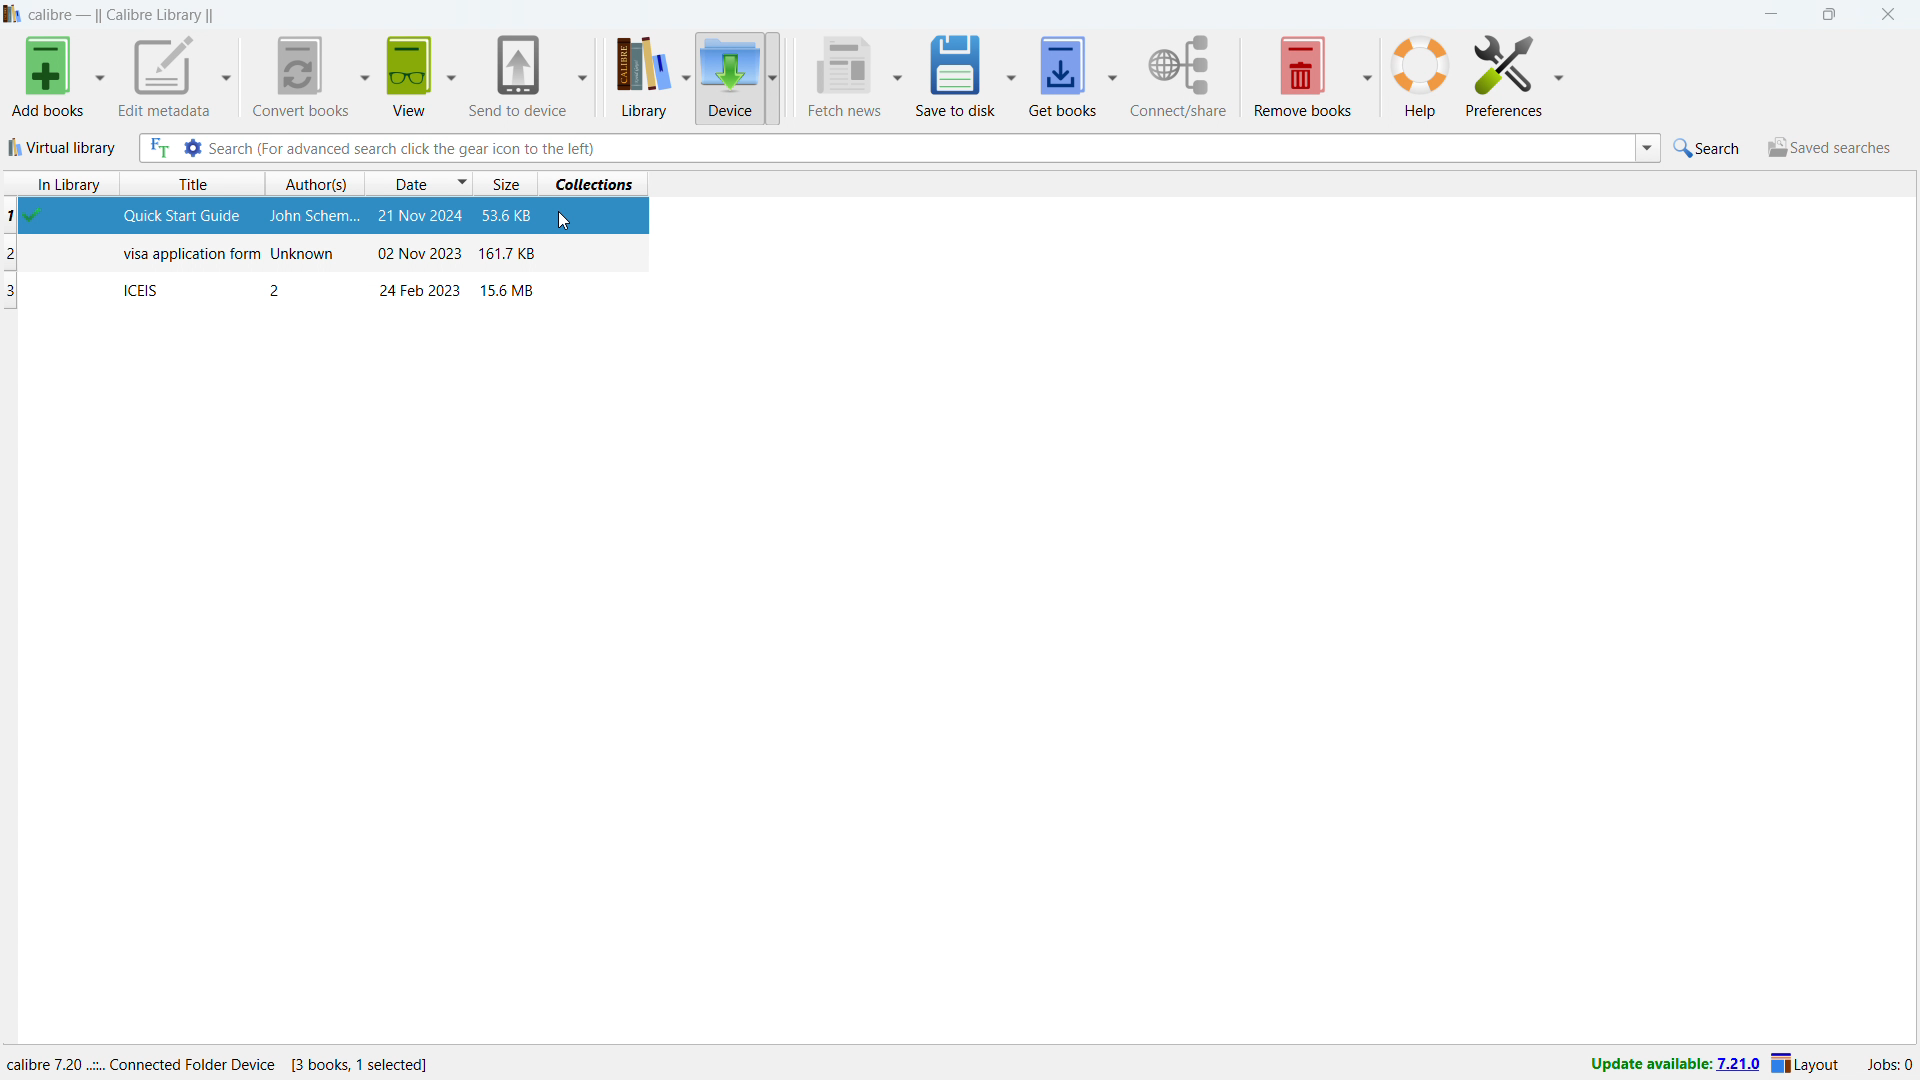 This screenshot has height=1080, width=1920. Describe the element at coordinates (581, 76) in the screenshot. I see `send to device options` at that location.